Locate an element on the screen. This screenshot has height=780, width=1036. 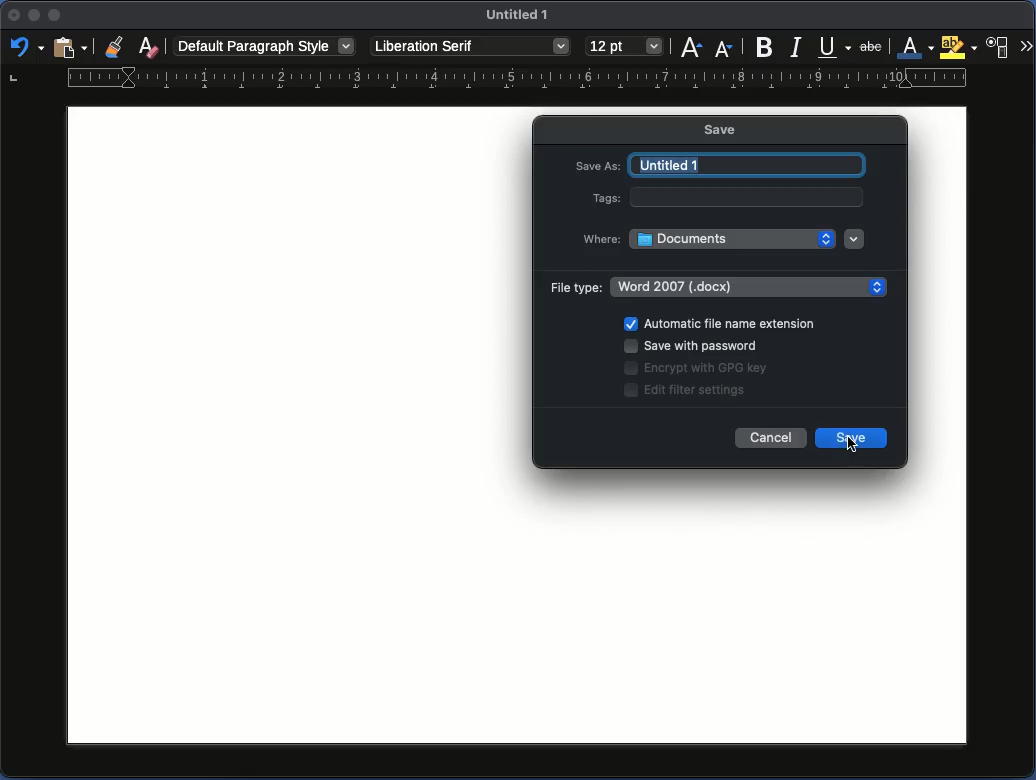
untitled 1 is located at coordinates (750, 164).